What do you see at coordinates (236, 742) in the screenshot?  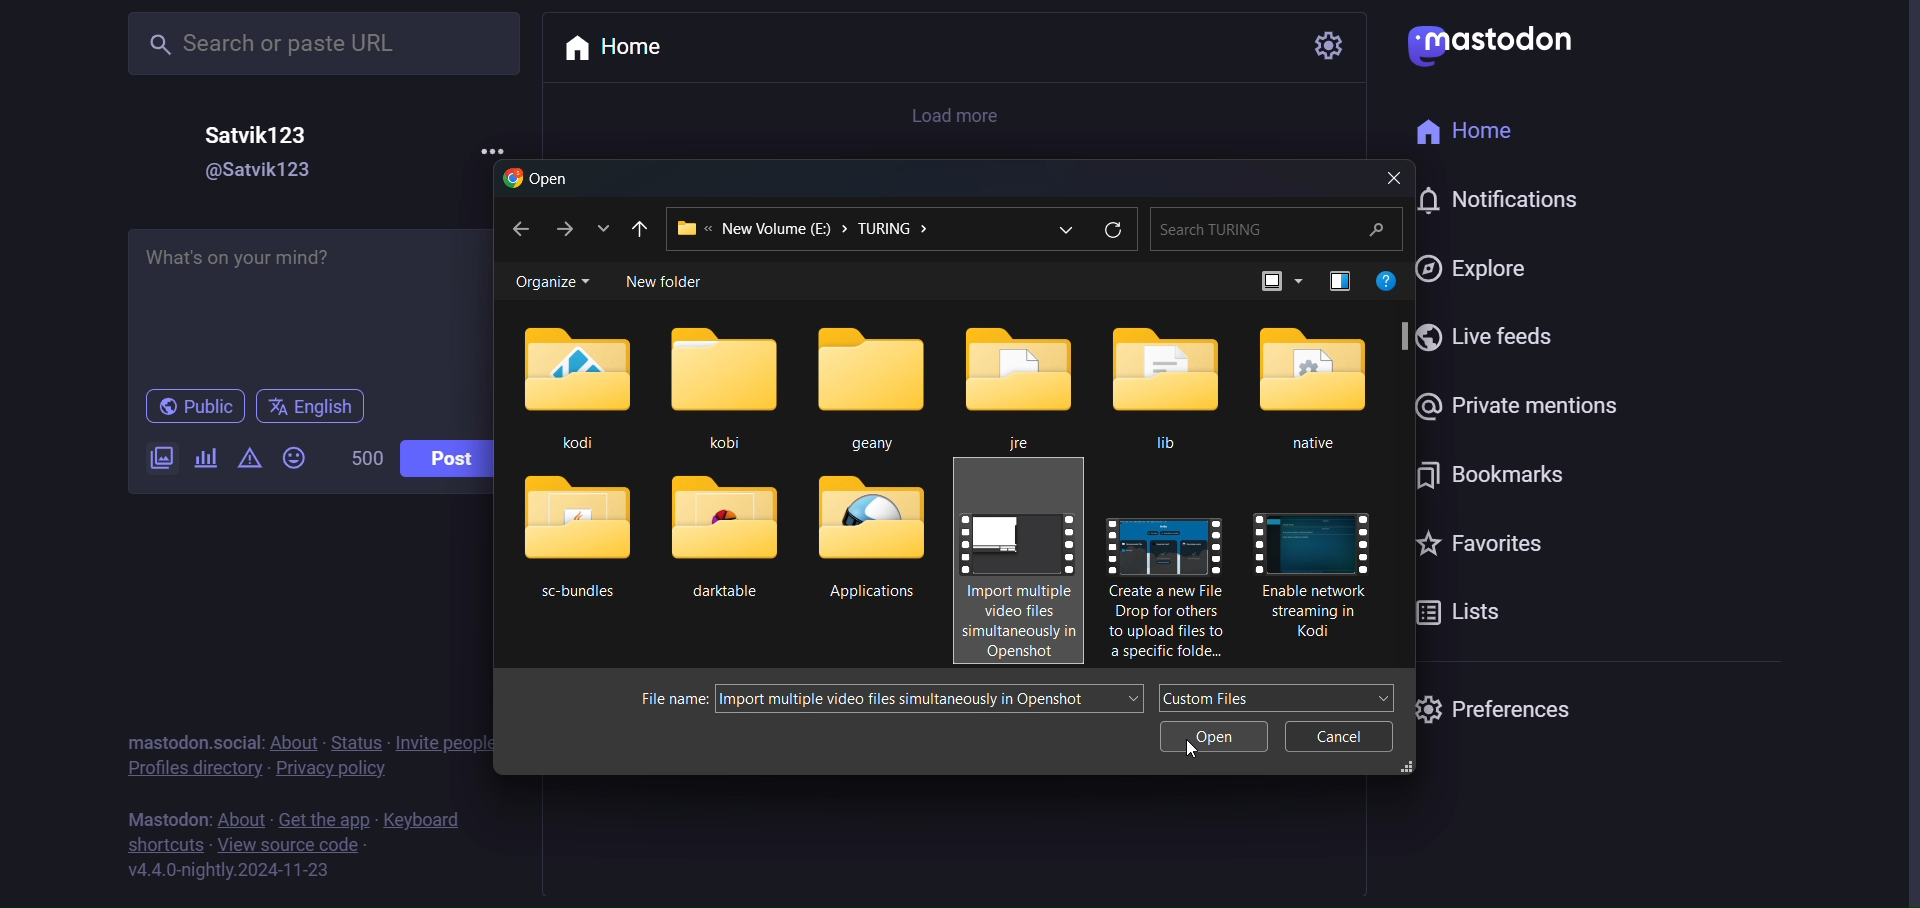 I see `social` at bounding box center [236, 742].